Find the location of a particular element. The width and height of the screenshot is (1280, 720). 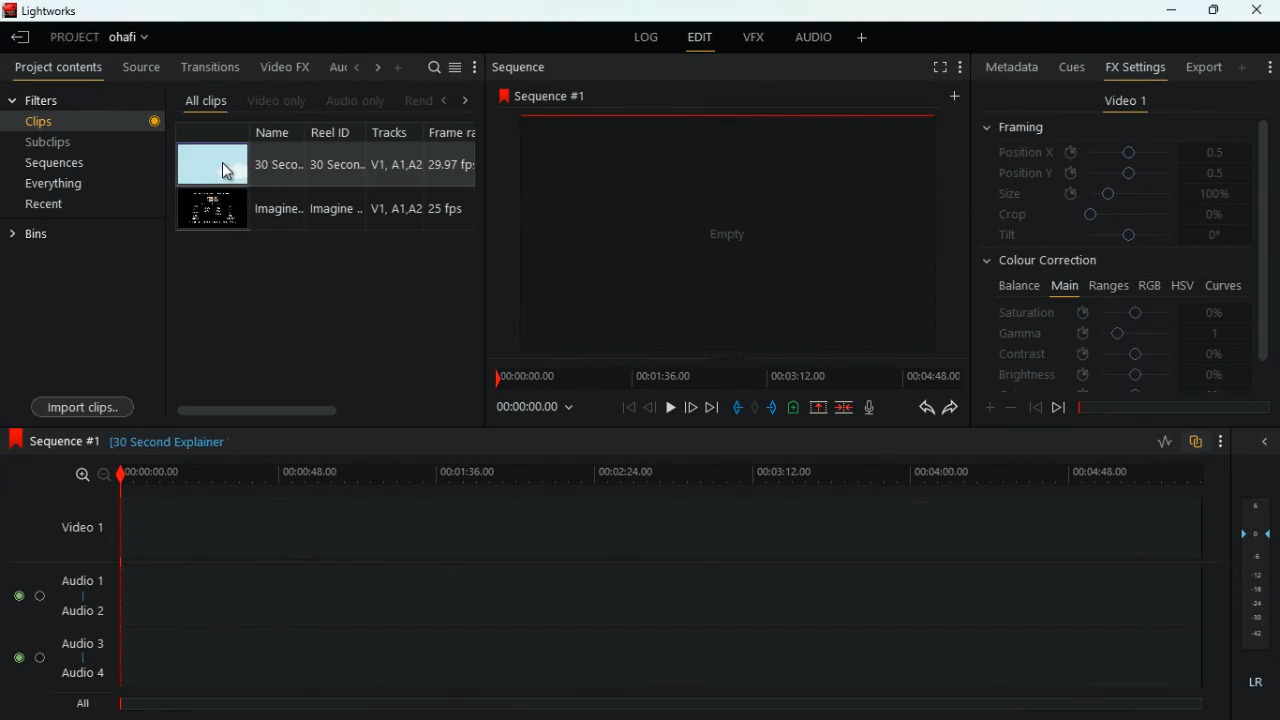

right is located at coordinates (467, 100).